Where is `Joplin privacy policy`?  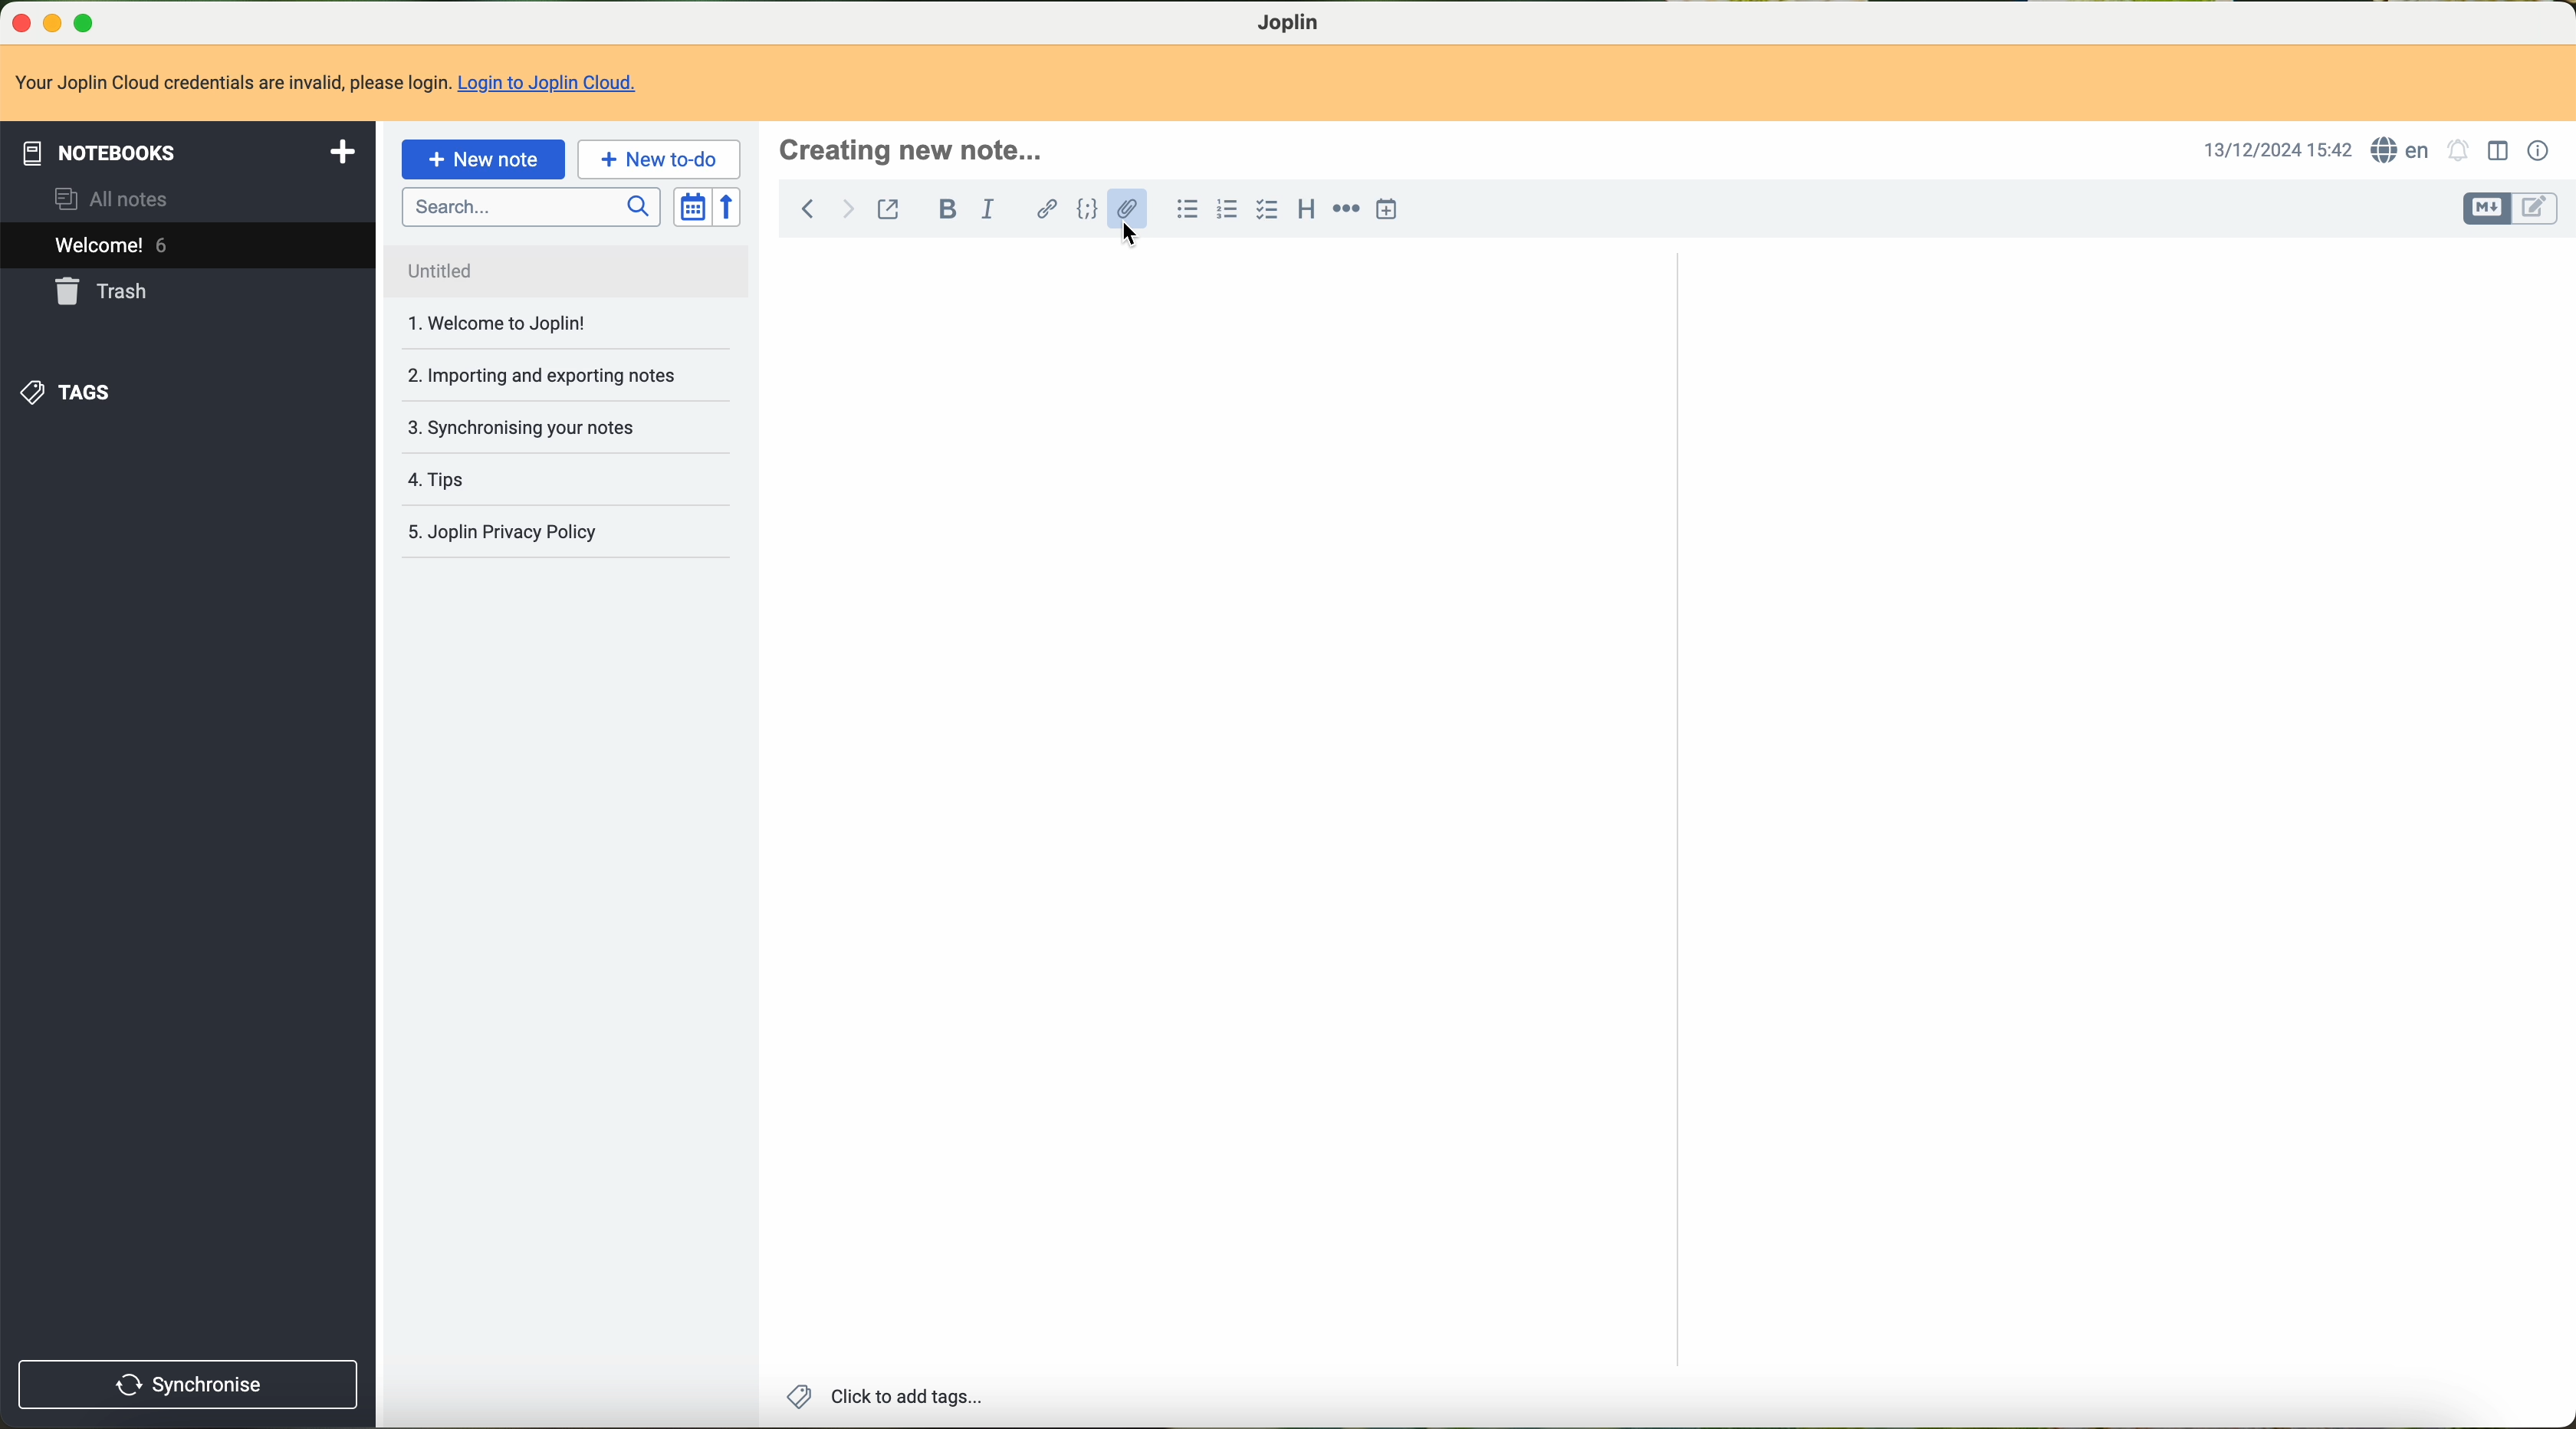
Joplin privacy policy is located at coordinates (502, 530).